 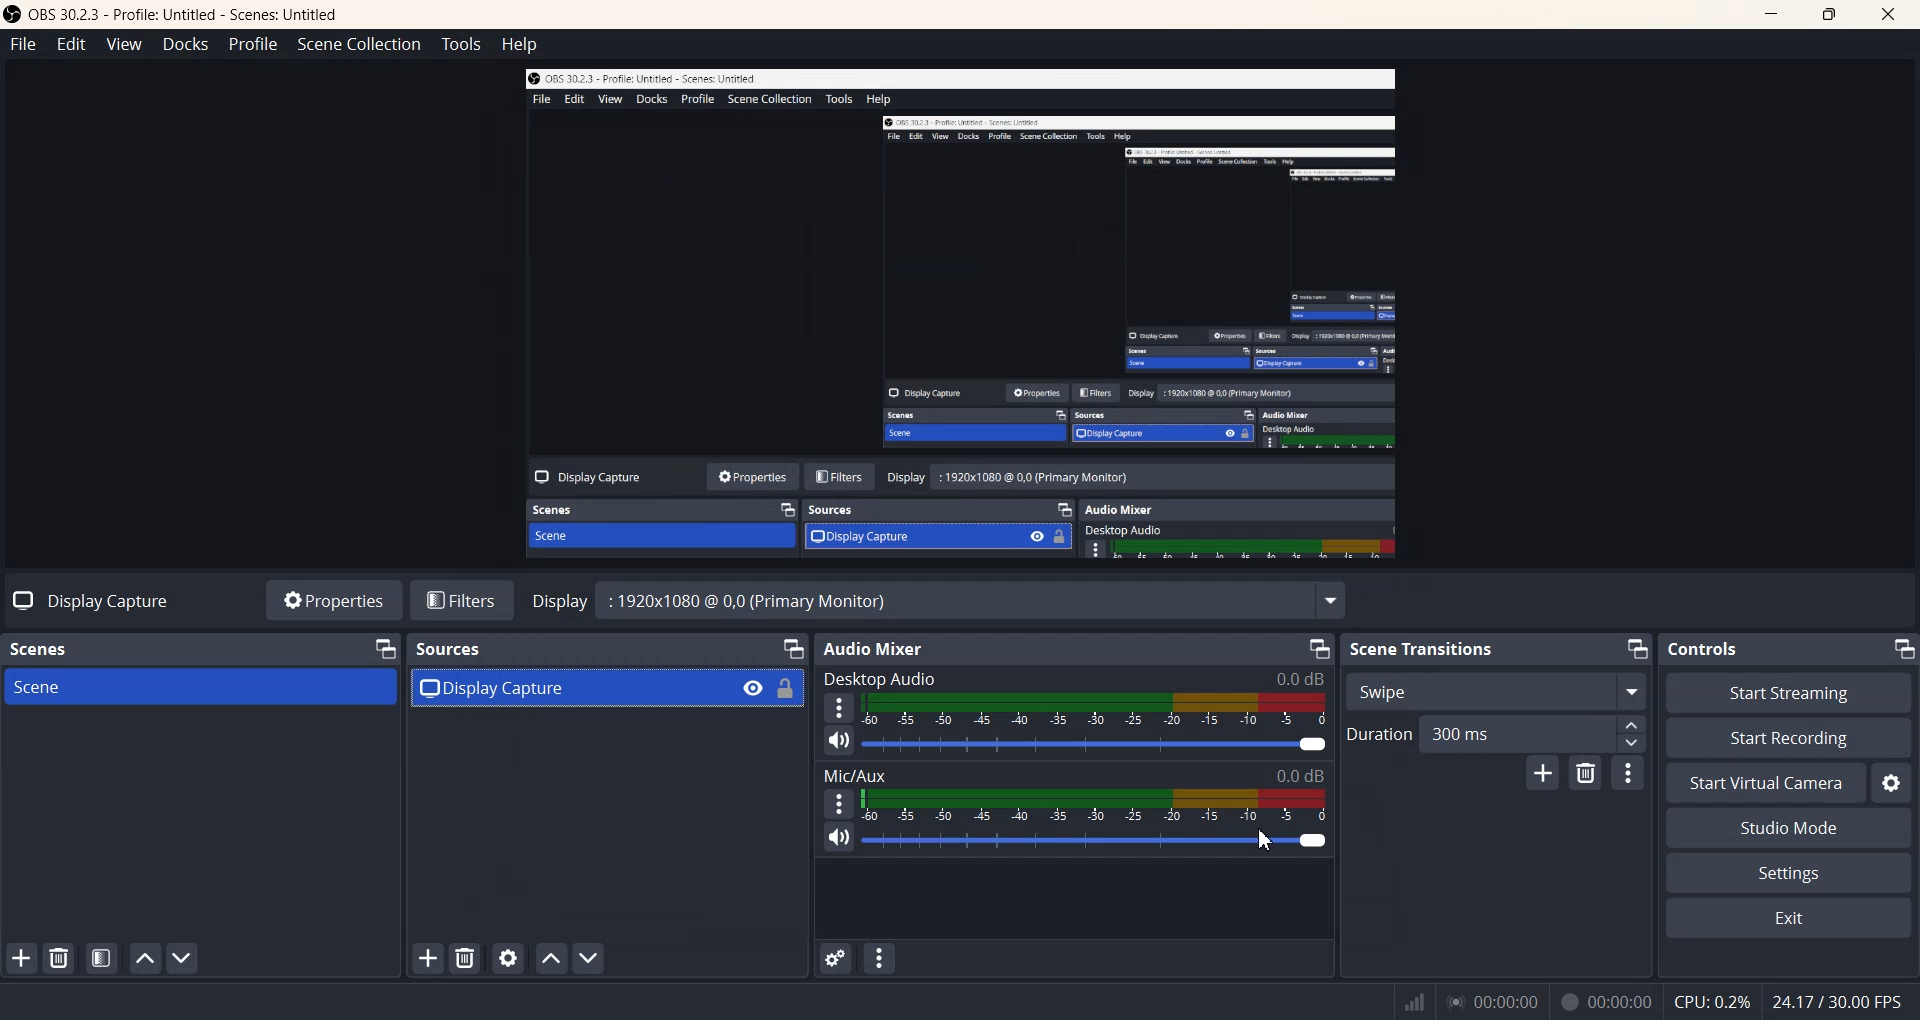 I want to click on Display Audio, so click(x=902, y=678).